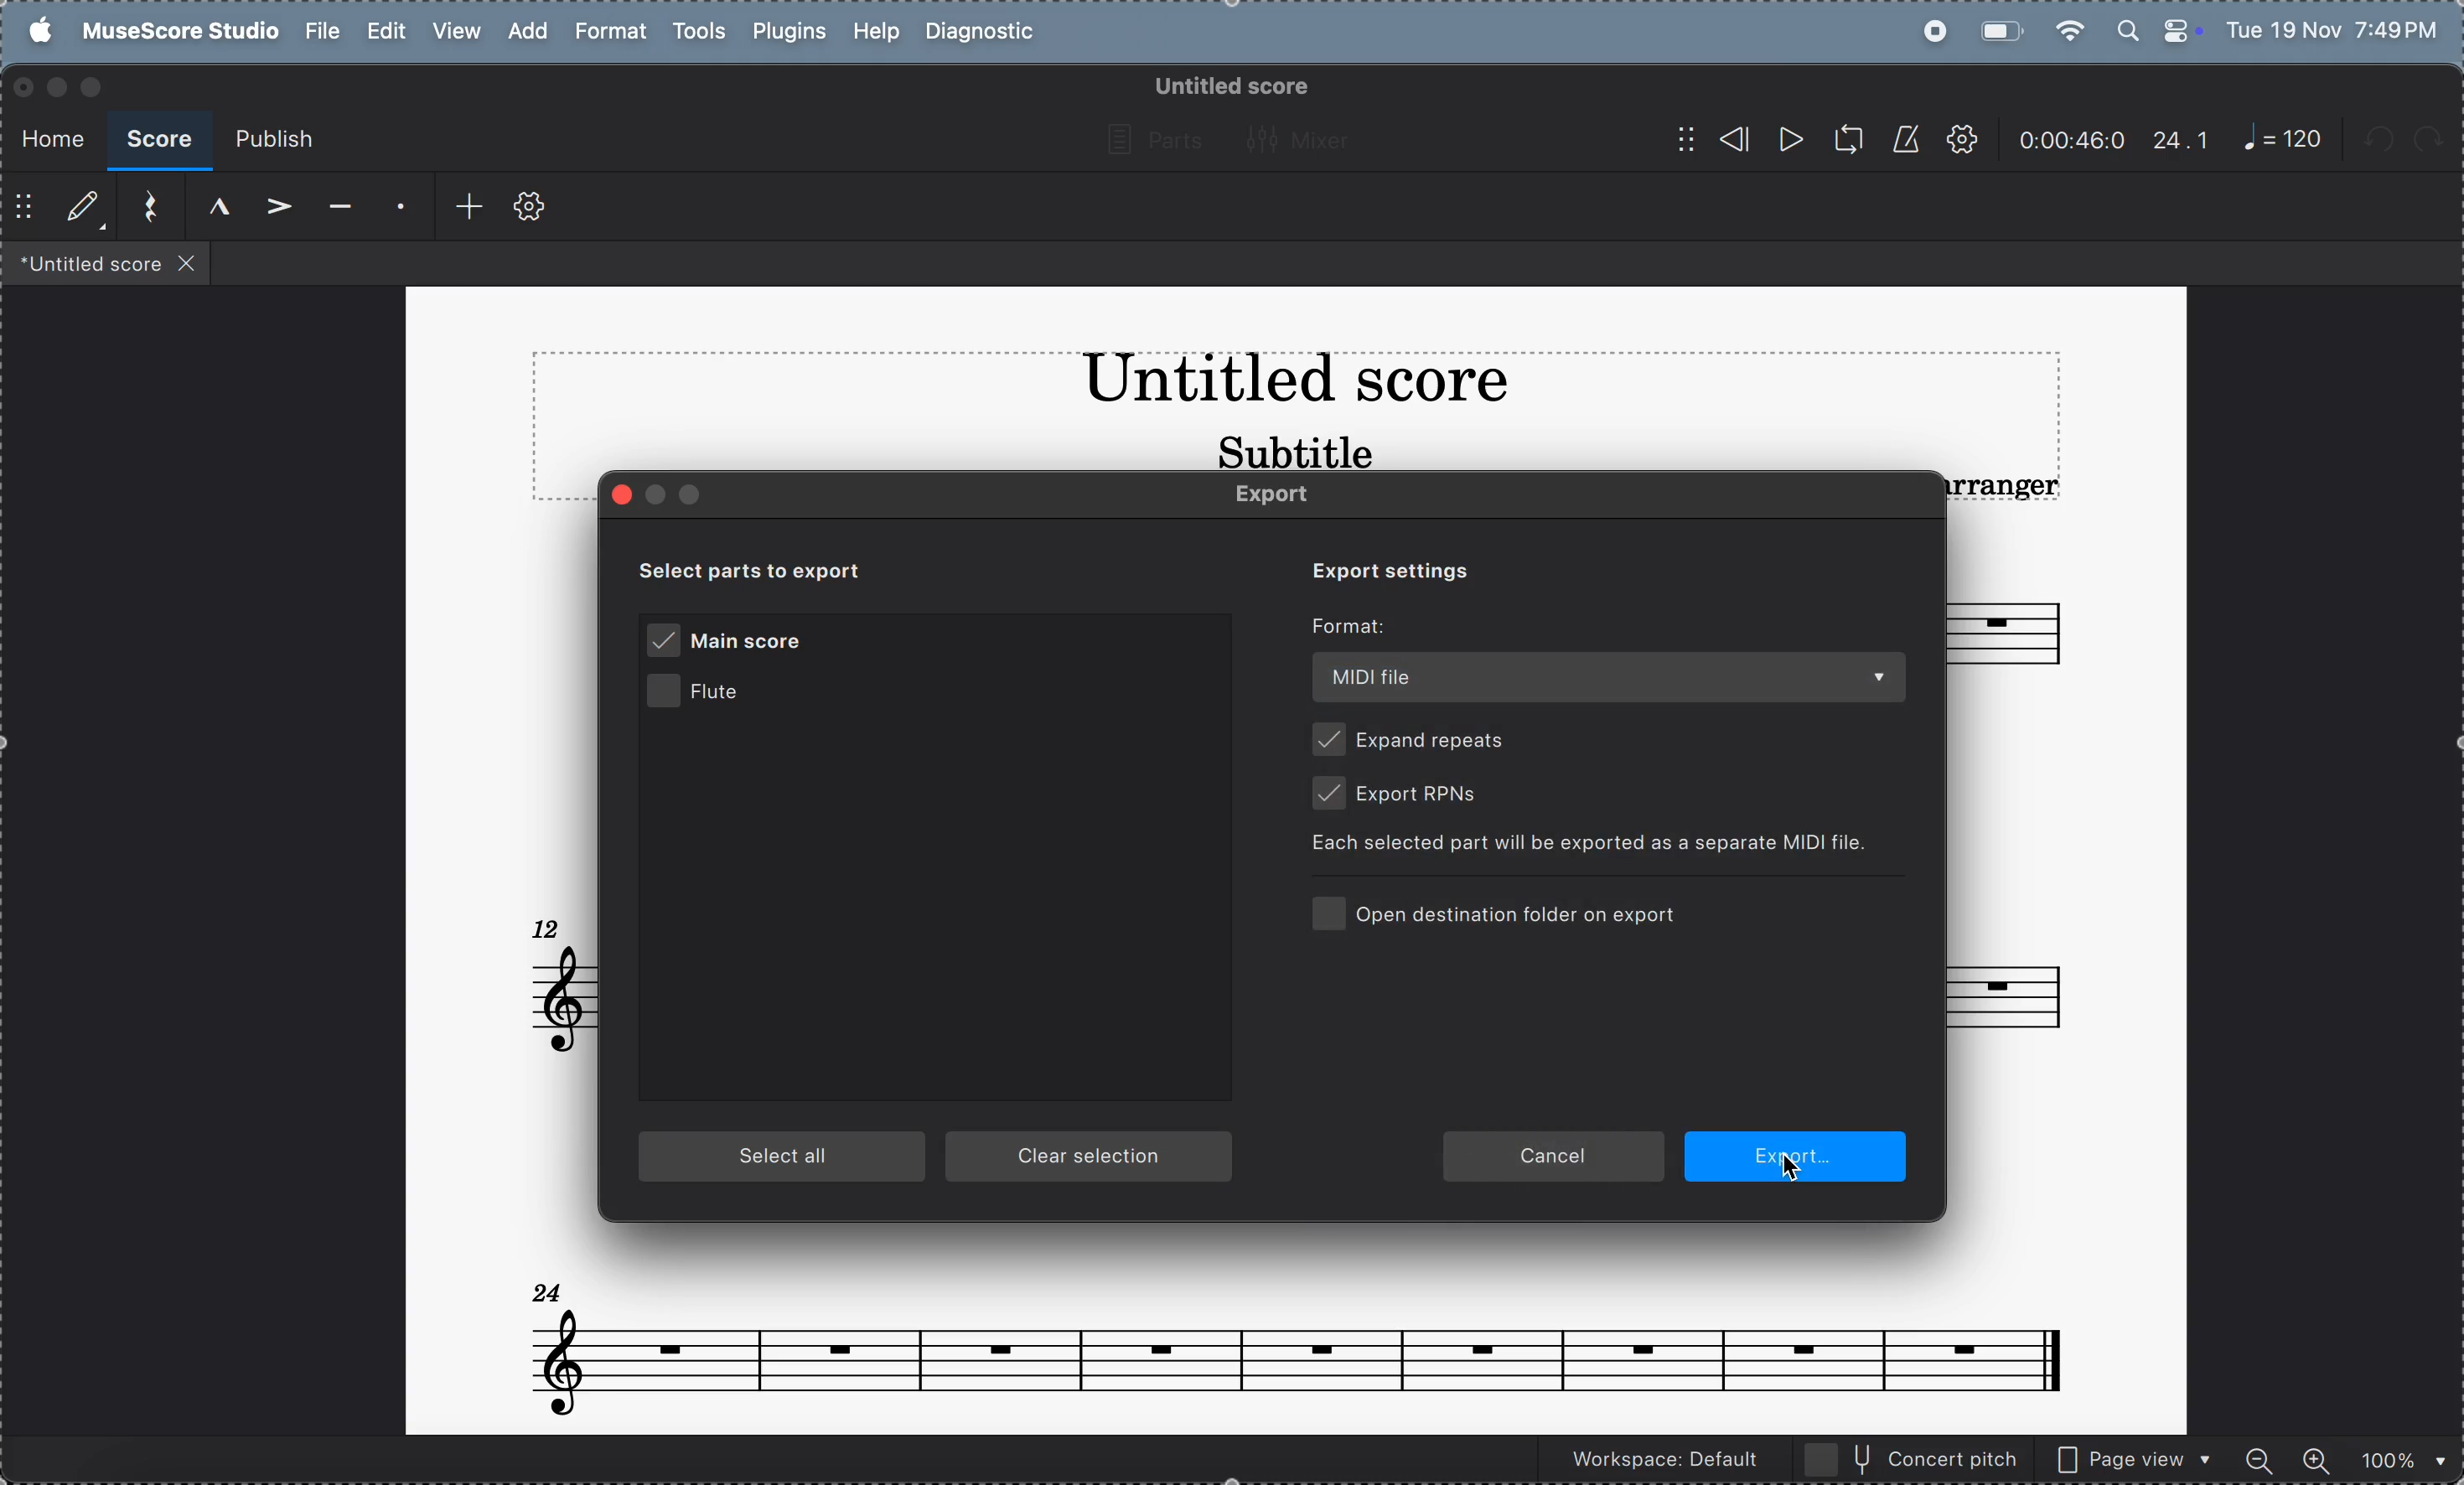 The image size is (2464, 1485). What do you see at coordinates (784, 1158) in the screenshot?
I see `select all` at bounding box center [784, 1158].